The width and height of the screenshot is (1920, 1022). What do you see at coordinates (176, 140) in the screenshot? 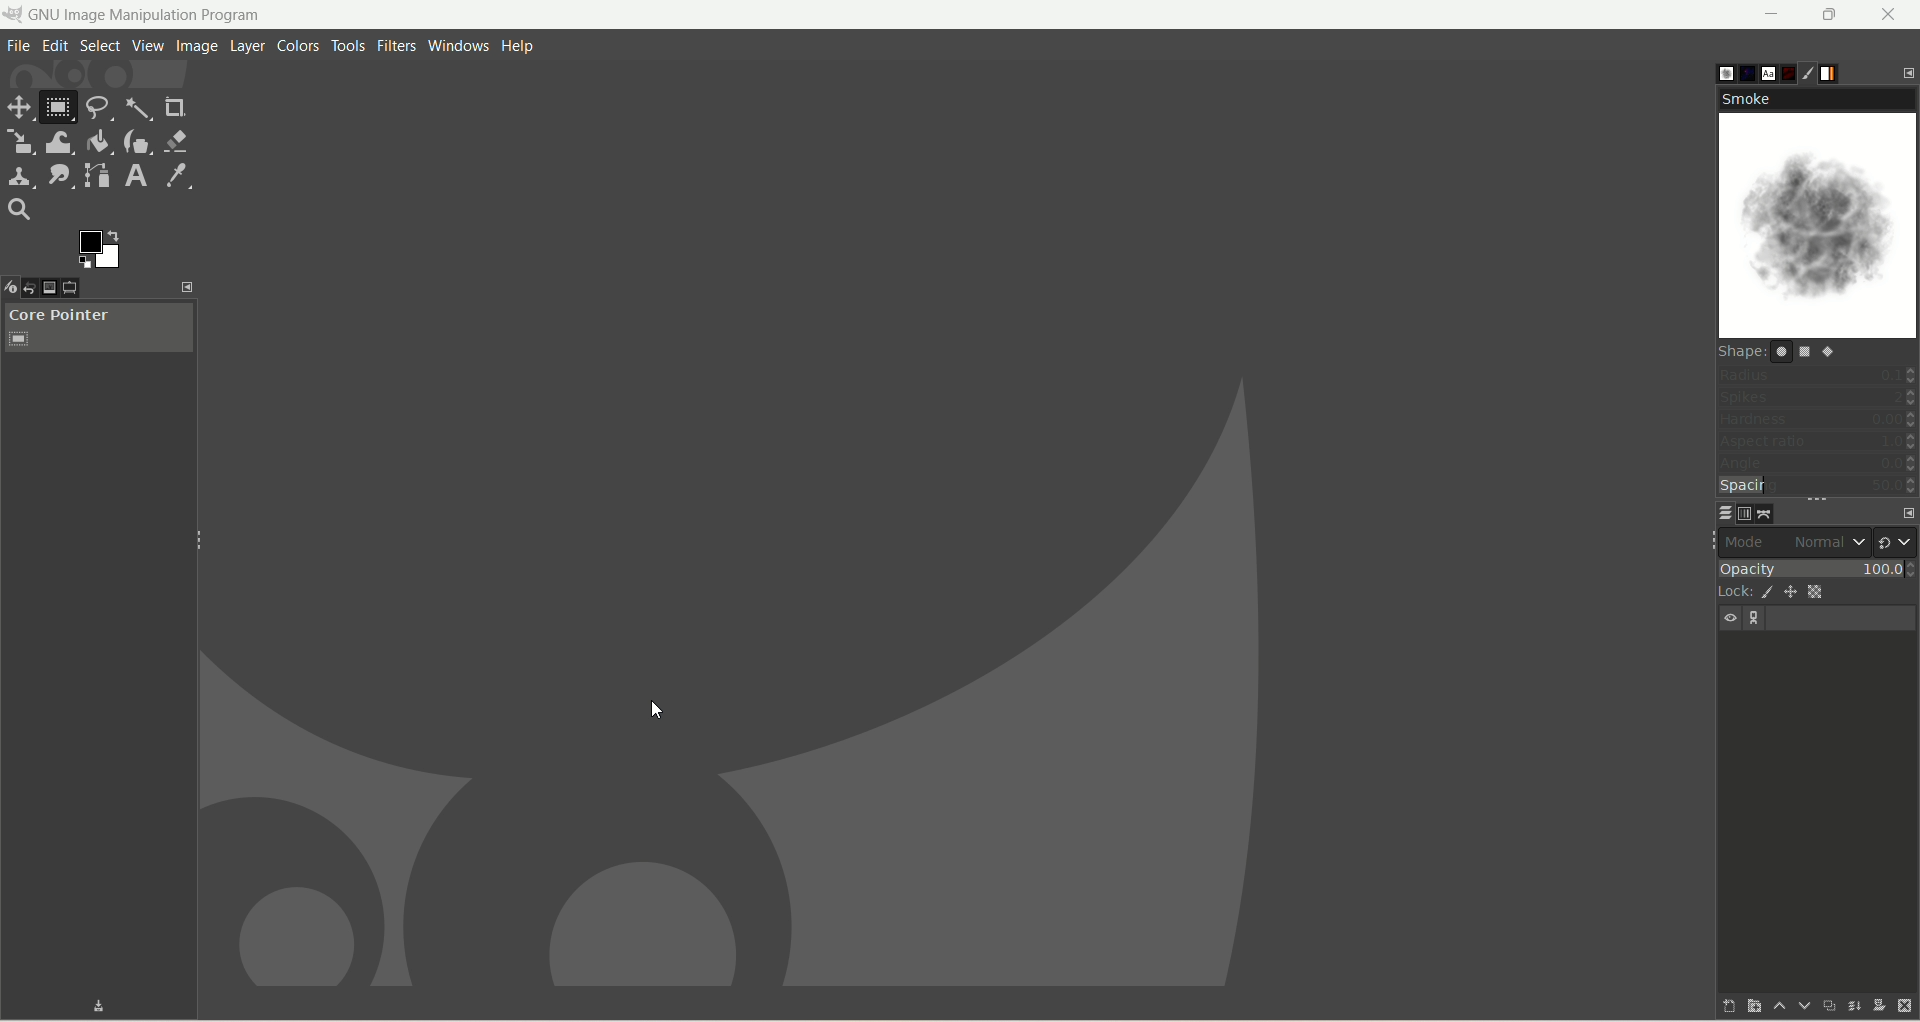
I see `eraser tool` at bounding box center [176, 140].